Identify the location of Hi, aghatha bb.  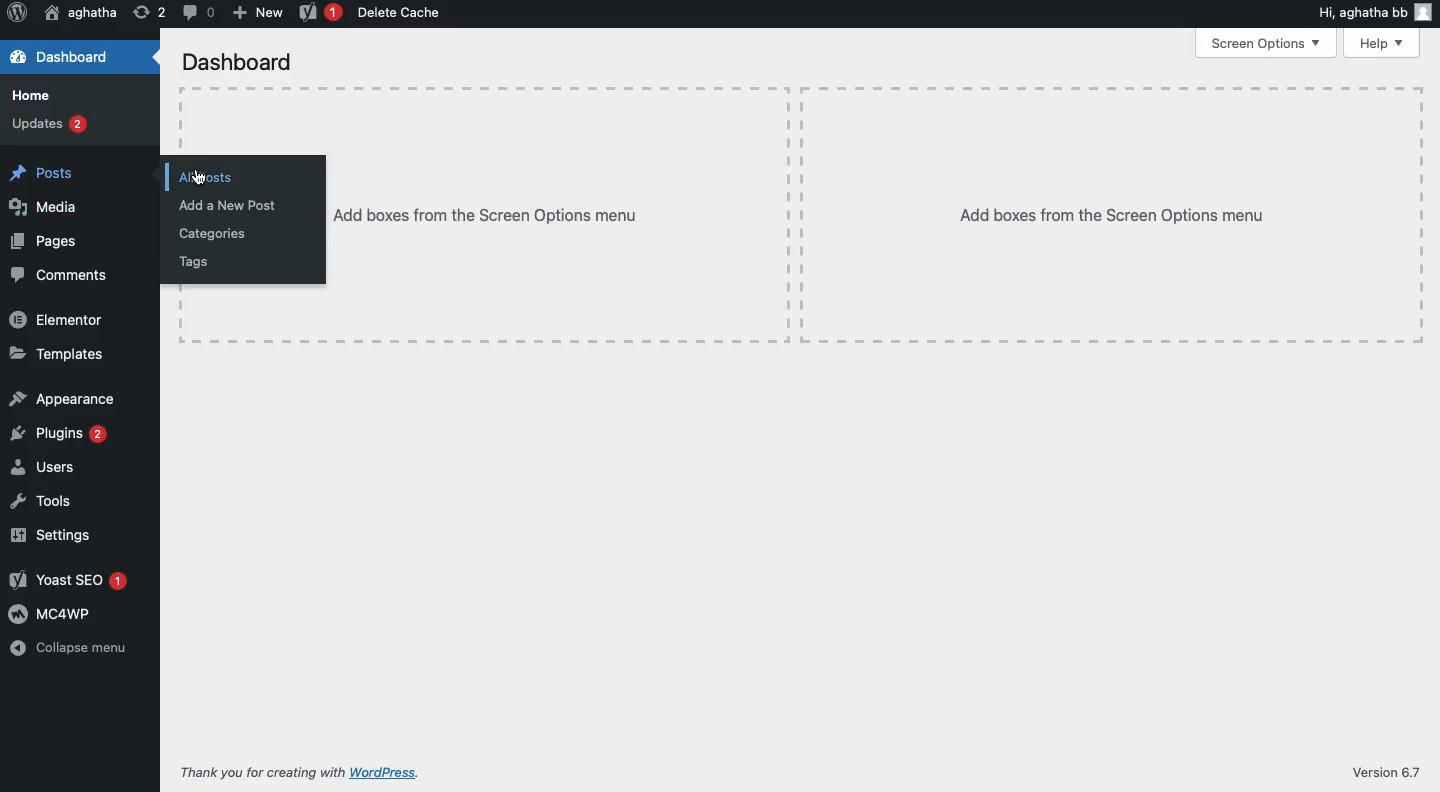
(1359, 12).